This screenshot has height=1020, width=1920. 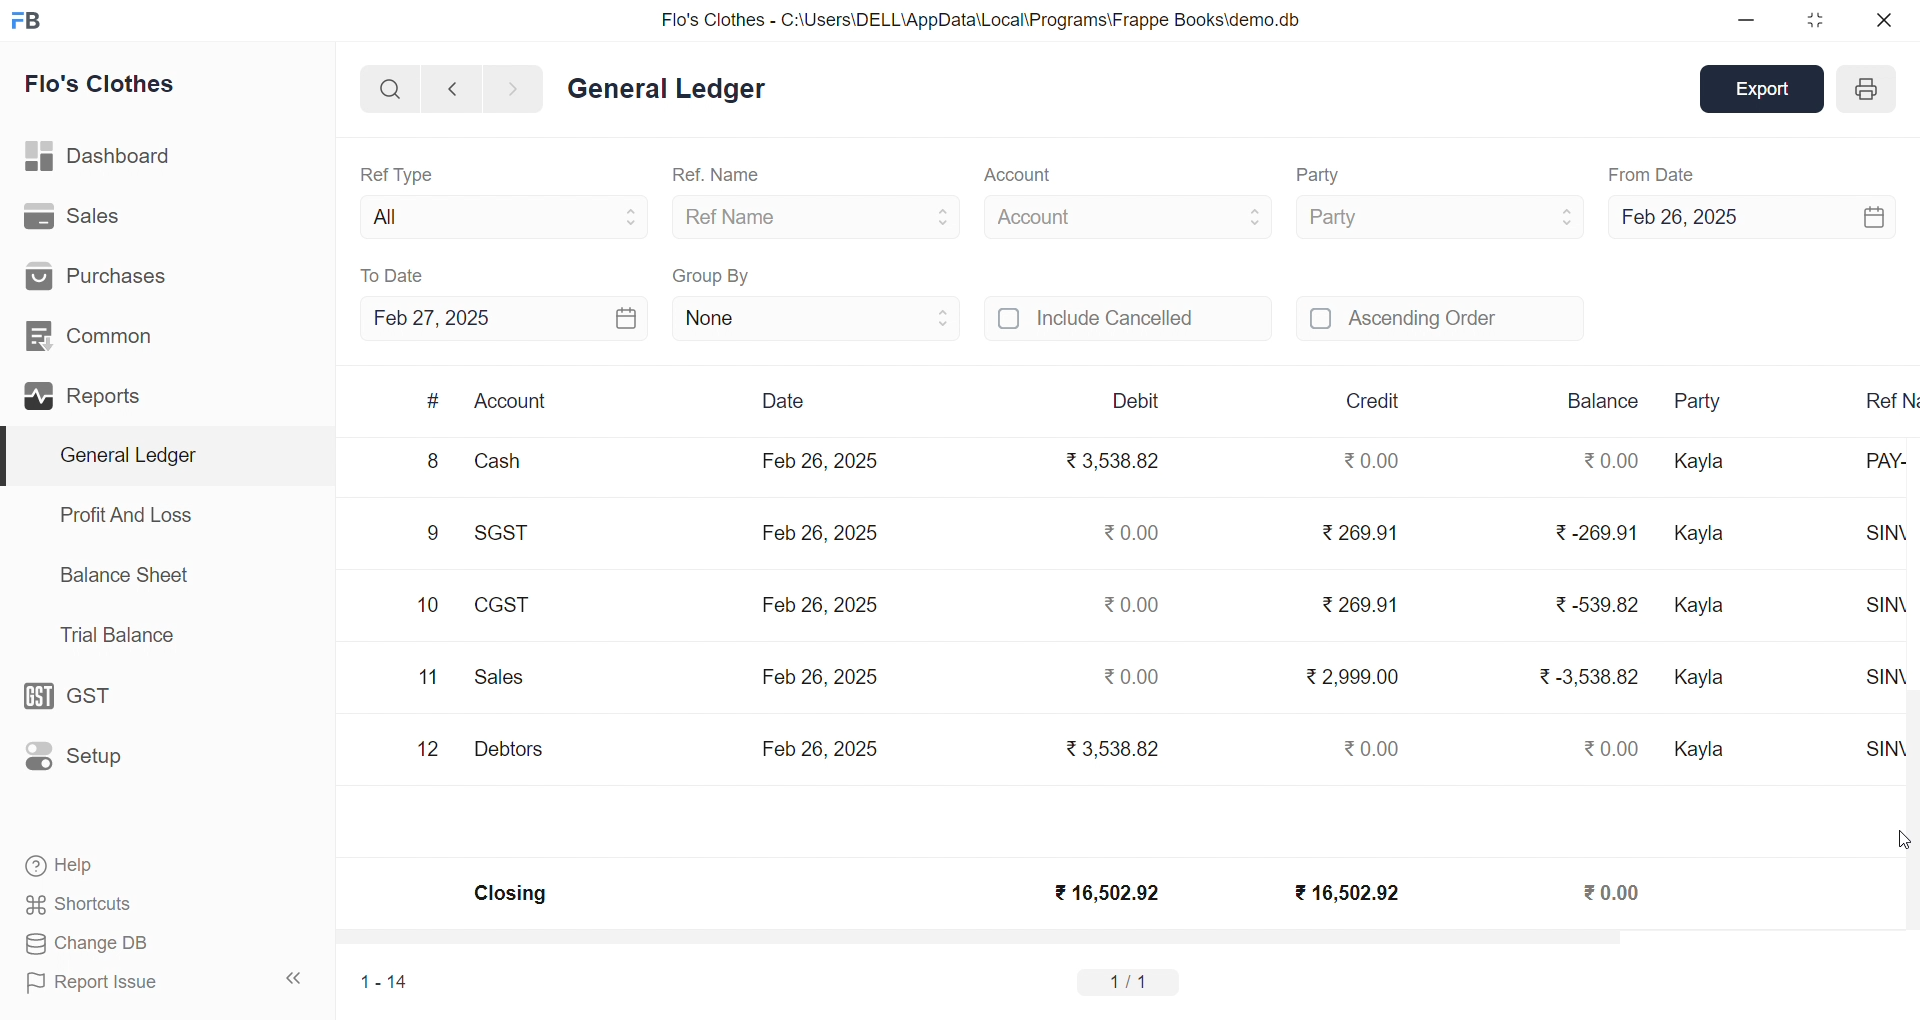 What do you see at coordinates (1366, 748) in the screenshot?
I see `₹ 0.00` at bounding box center [1366, 748].